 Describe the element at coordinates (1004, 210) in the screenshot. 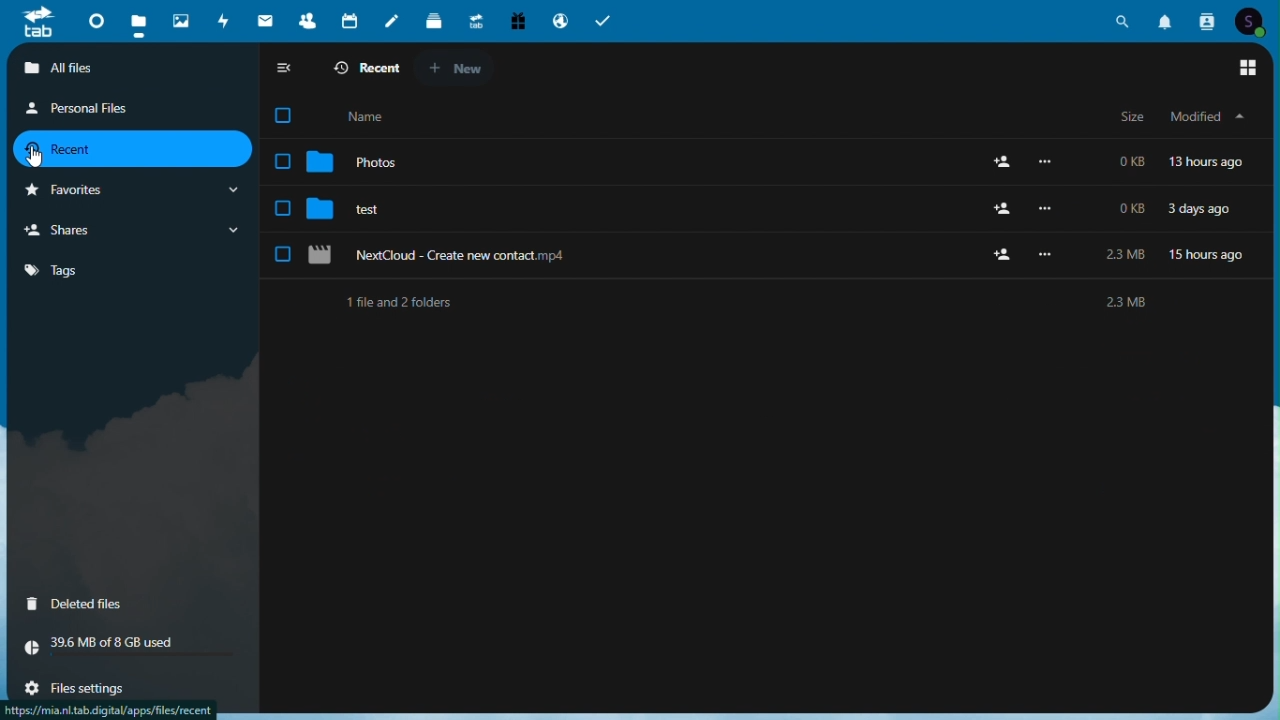

I see `add user` at that location.